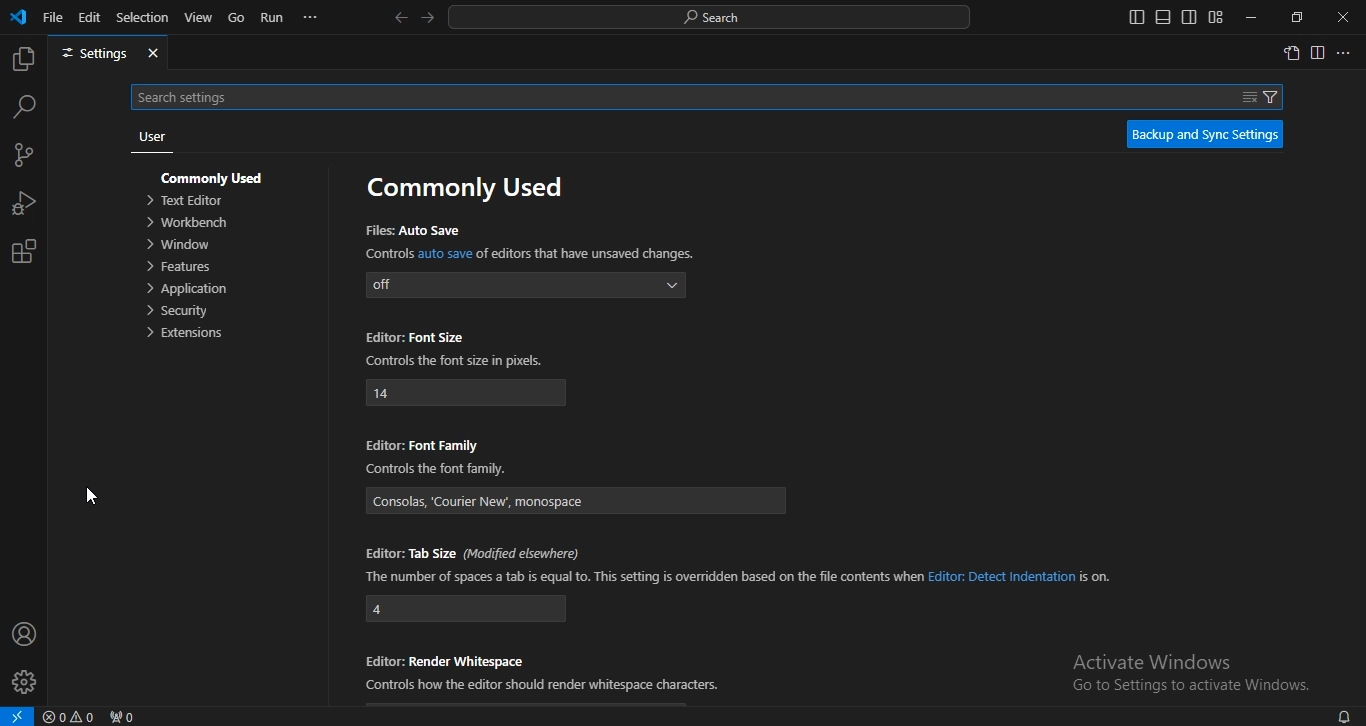 This screenshot has width=1366, height=726. I want to click on restore down, so click(1297, 17).